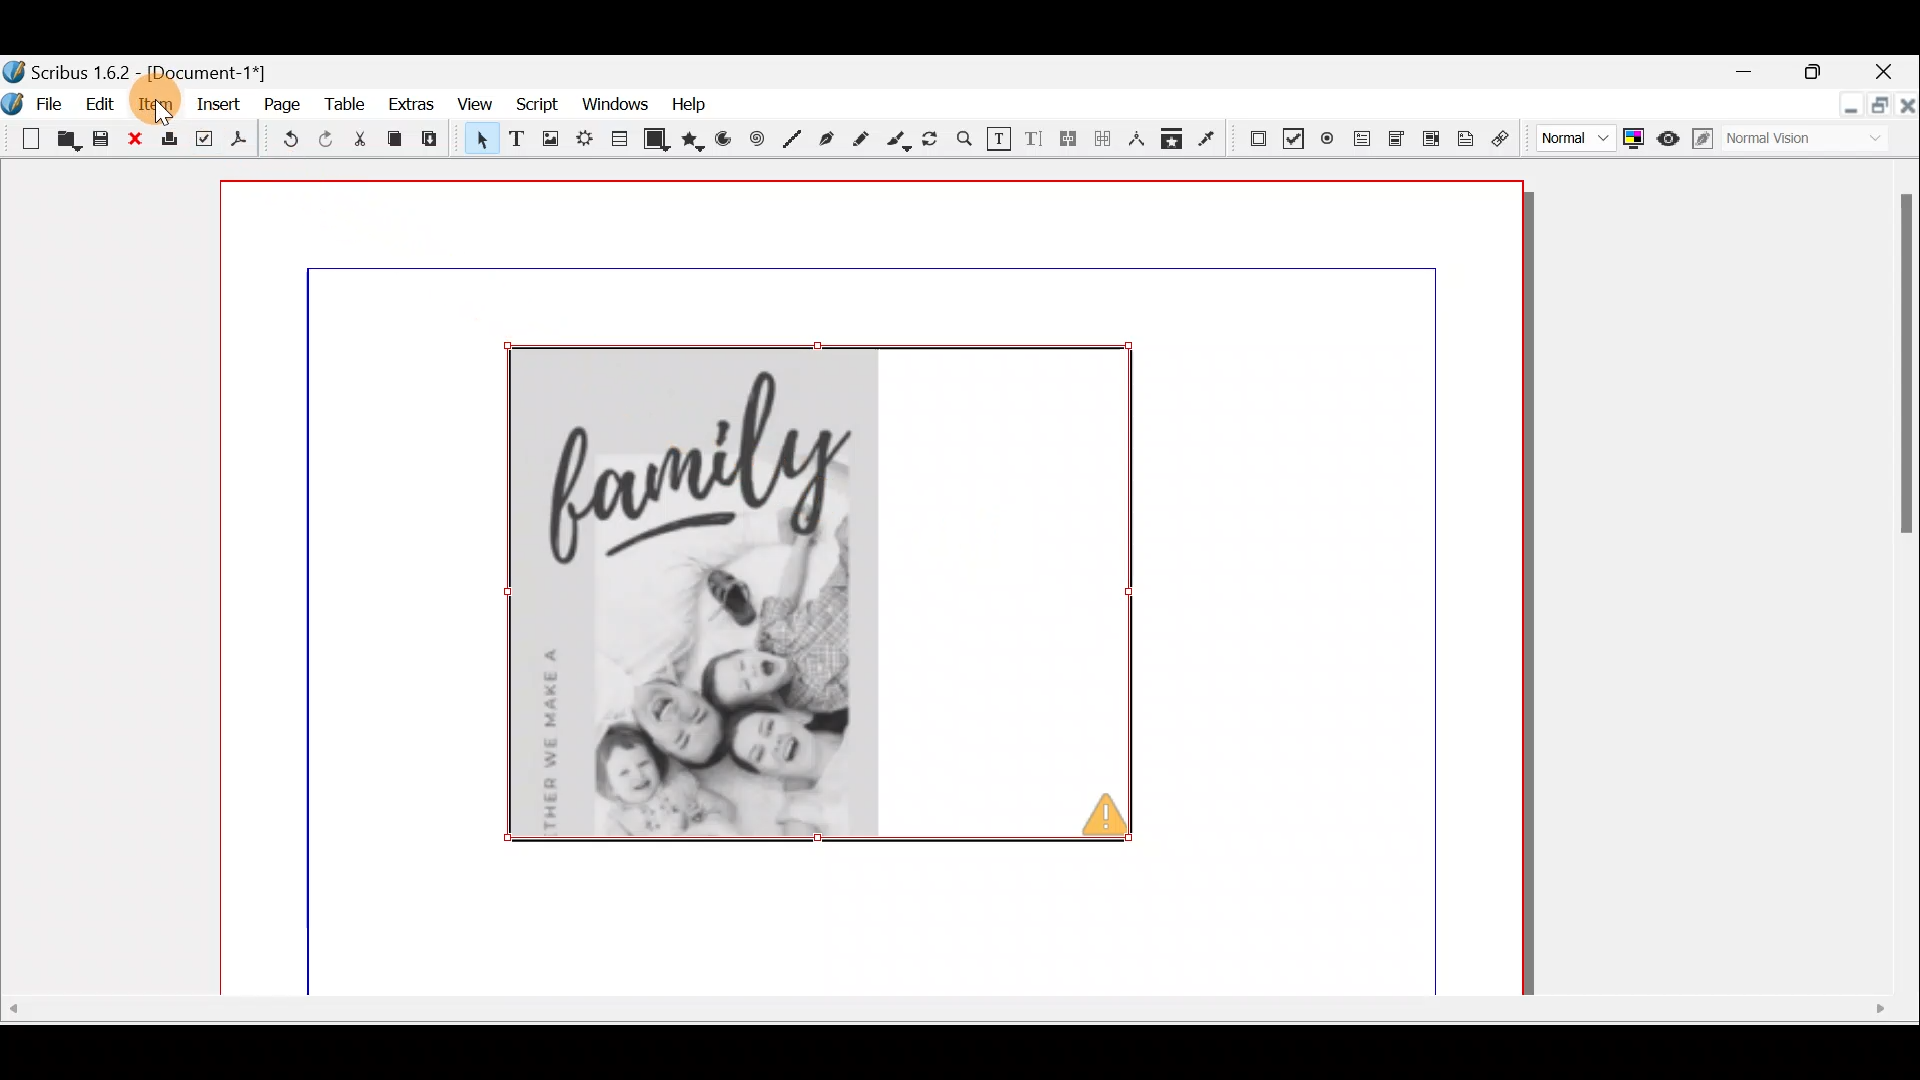 The image size is (1920, 1080). Describe the element at coordinates (583, 141) in the screenshot. I see `Render frame` at that location.